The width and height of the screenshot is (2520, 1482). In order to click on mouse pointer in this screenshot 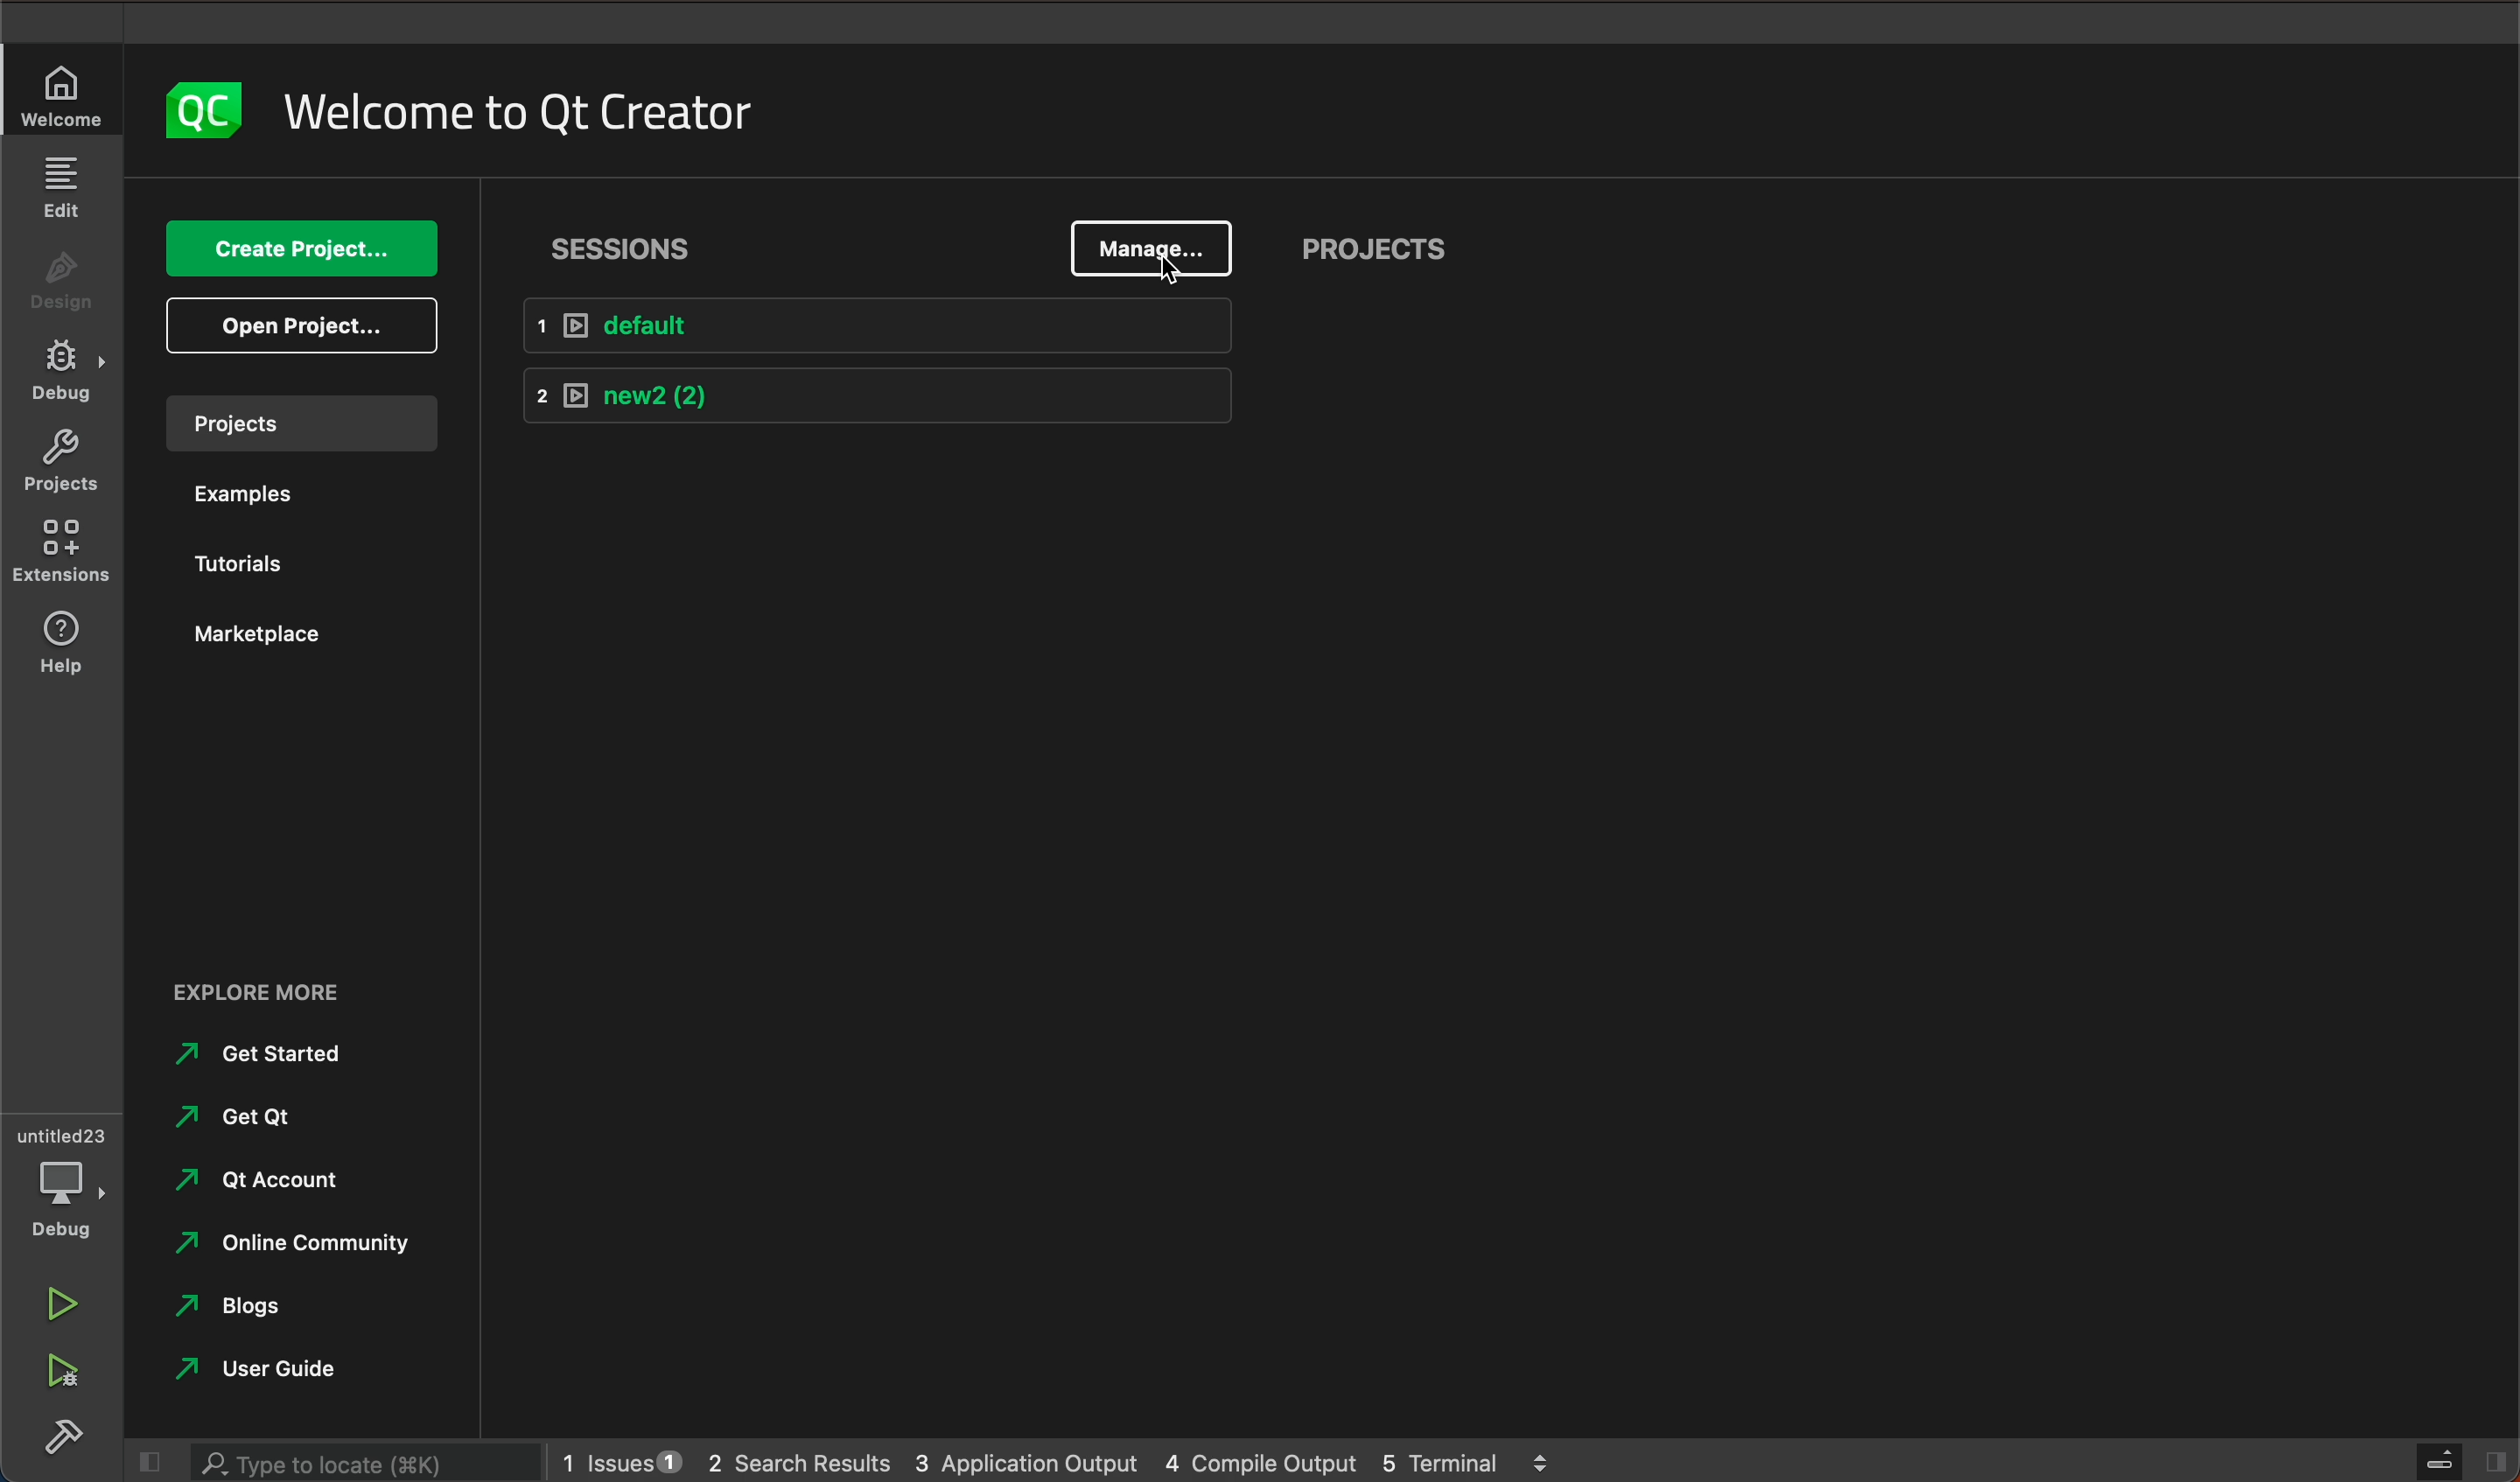, I will do `click(1173, 273)`.